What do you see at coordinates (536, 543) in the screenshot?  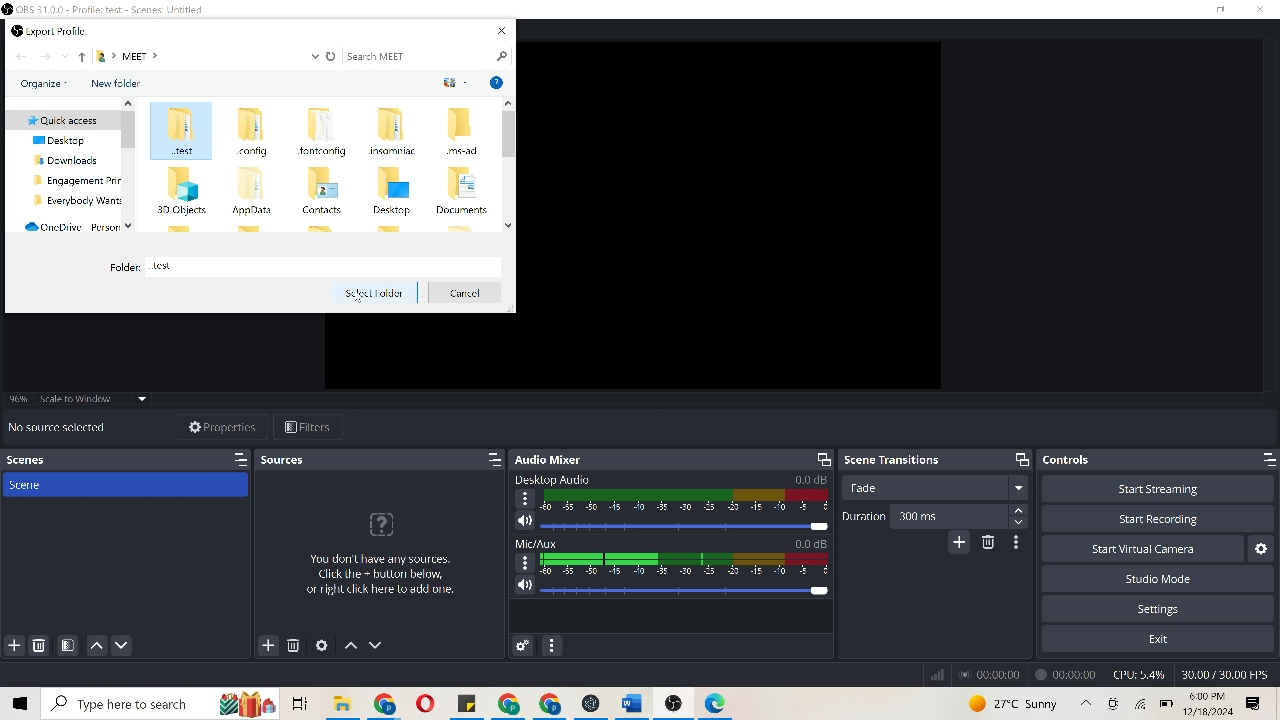 I see `Mic/Aux` at bounding box center [536, 543].